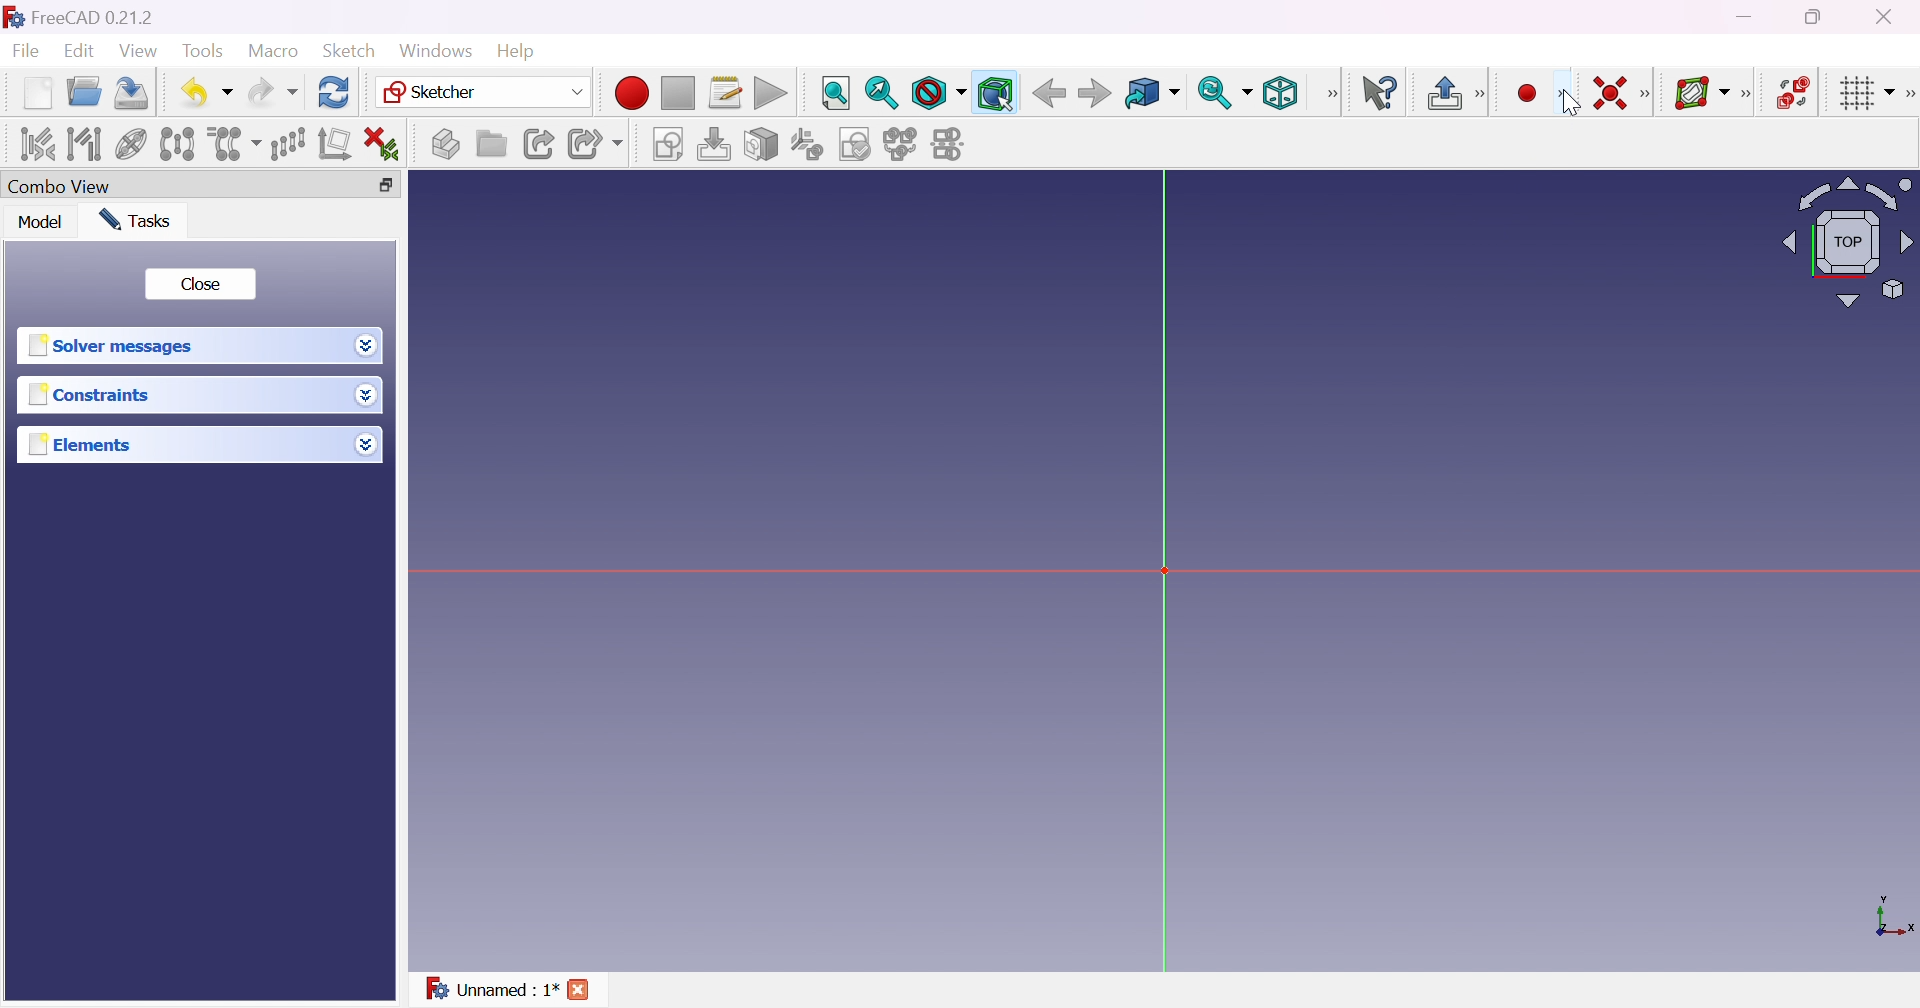  Describe the element at coordinates (273, 53) in the screenshot. I see `Macro` at that location.